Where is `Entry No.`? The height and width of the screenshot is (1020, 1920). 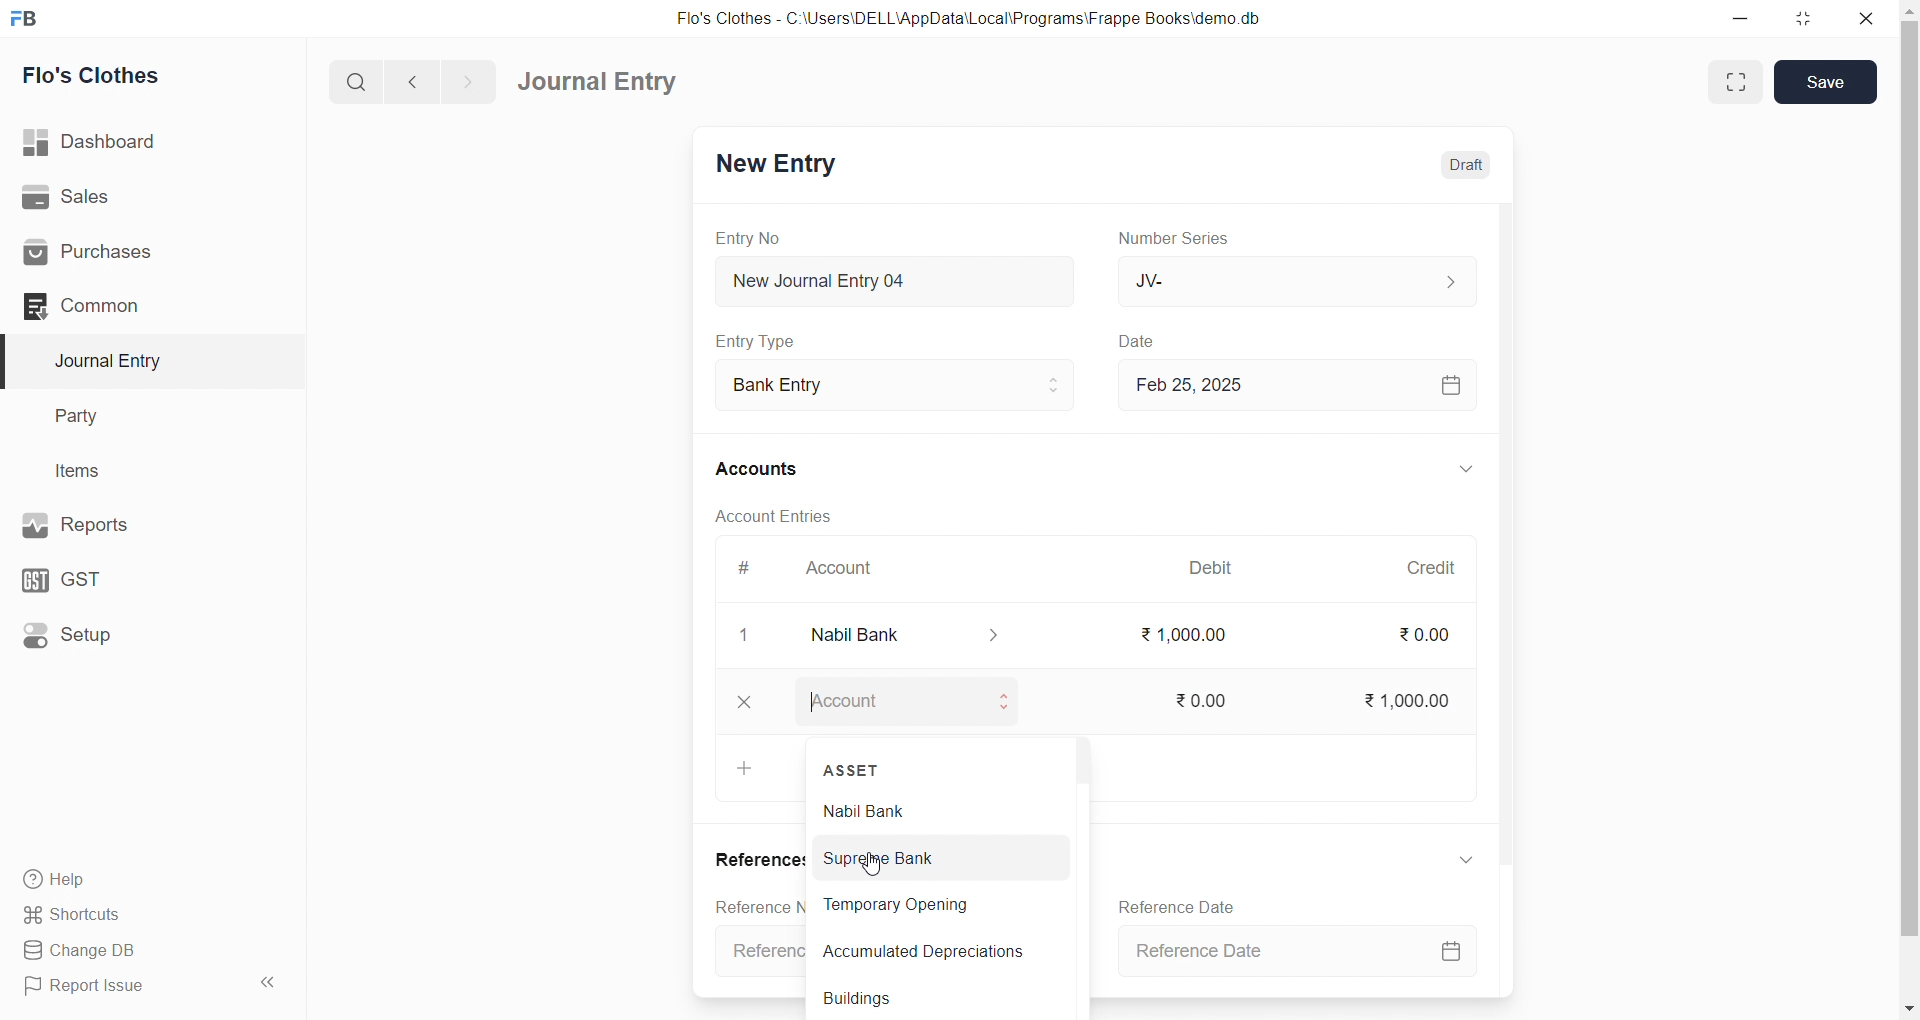
Entry No. is located at coordinates (758, 238).